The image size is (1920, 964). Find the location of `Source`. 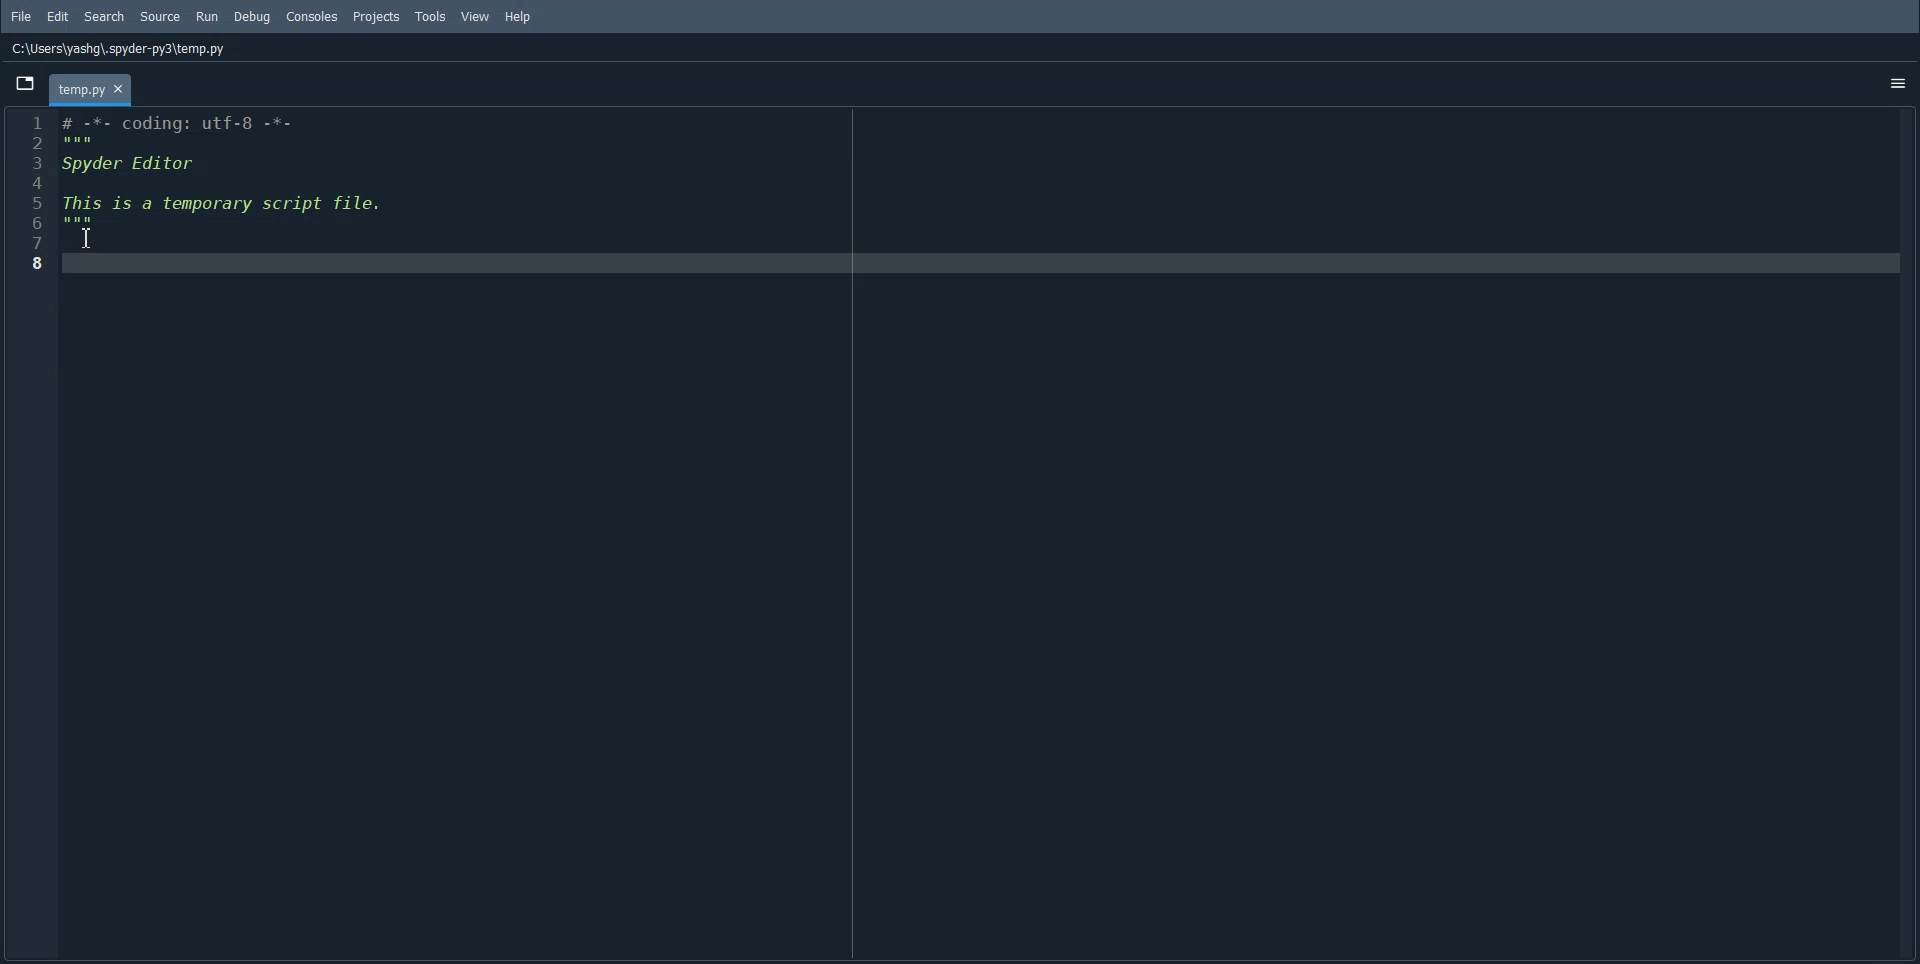

Source is located at coordinates (164, 17).